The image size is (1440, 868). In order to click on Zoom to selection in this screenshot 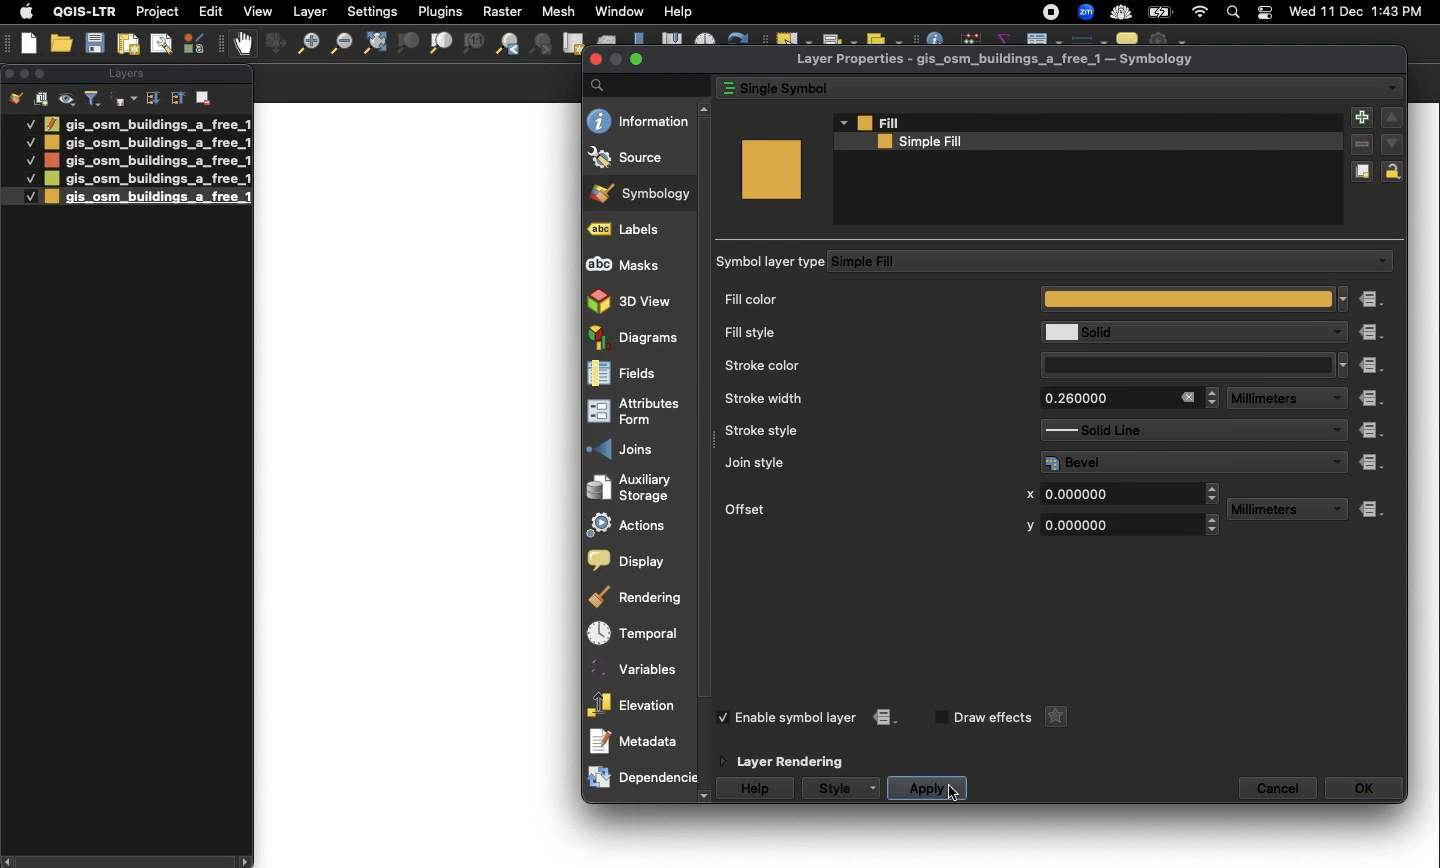, I will do `click(408, 44)`.